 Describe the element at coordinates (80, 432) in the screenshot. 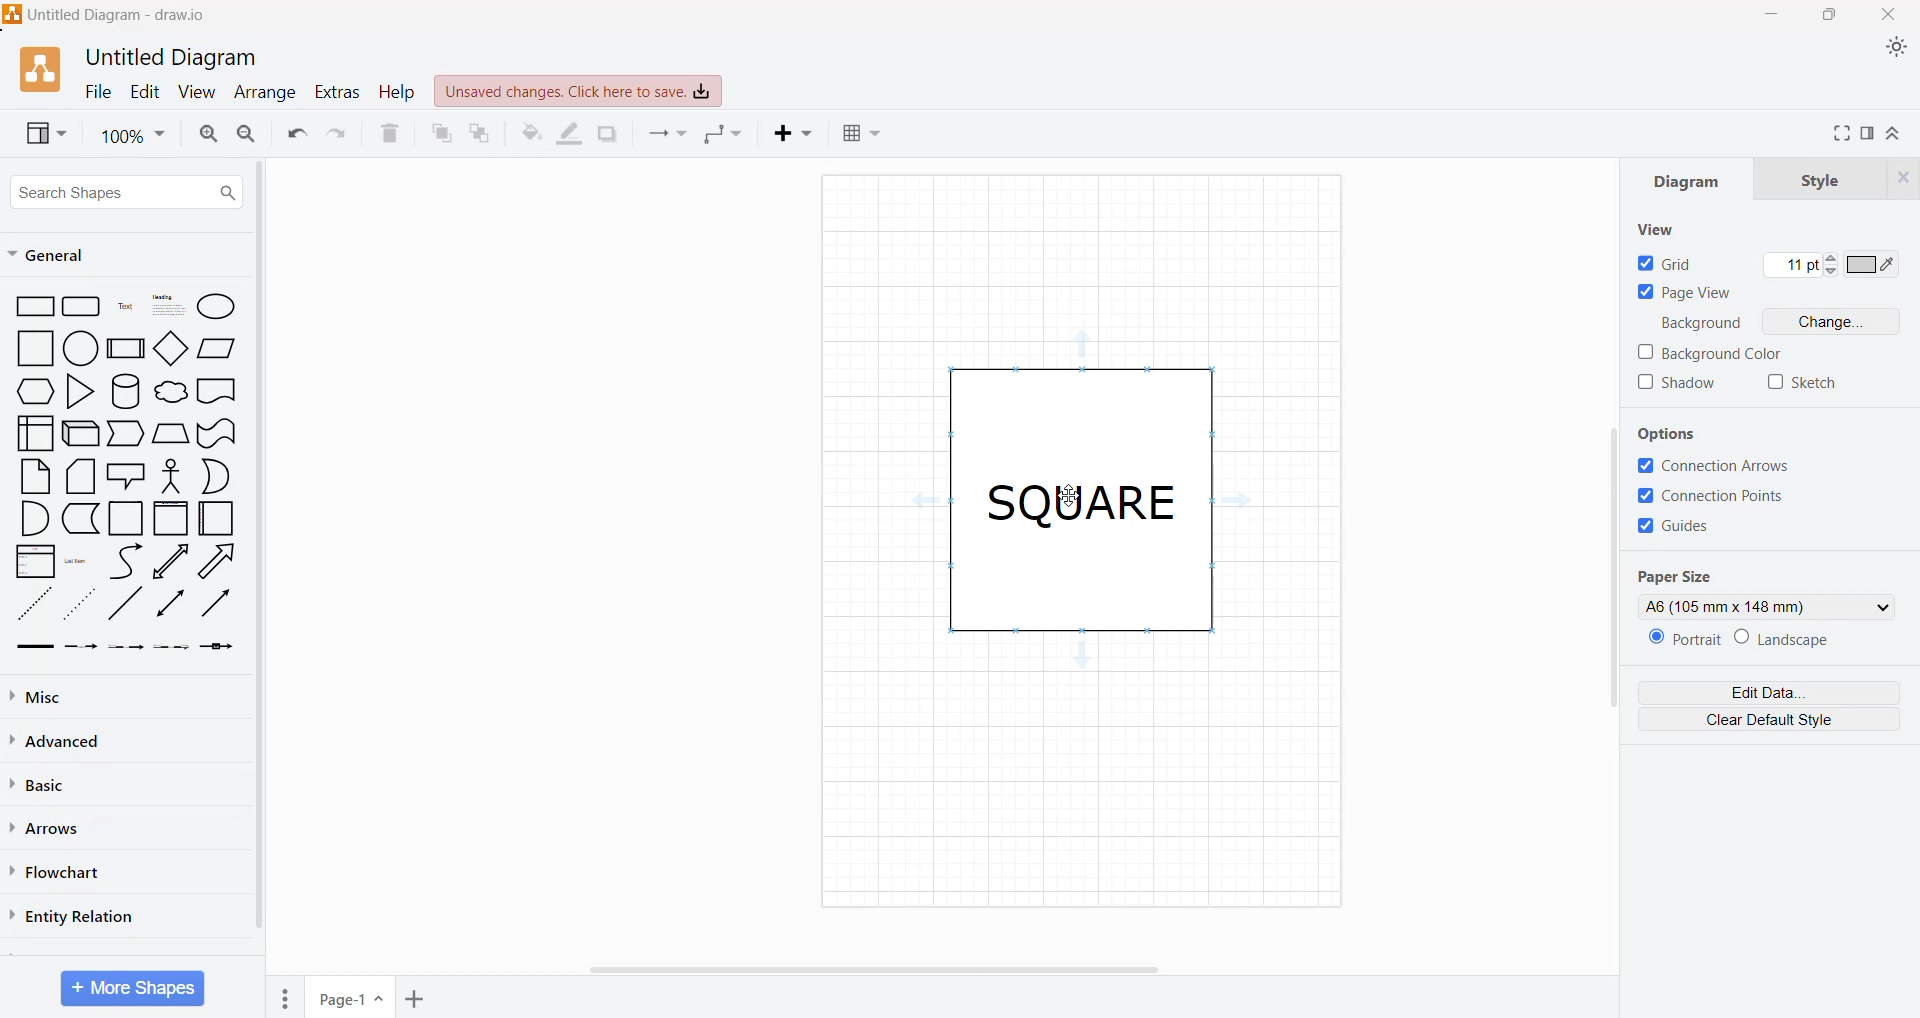

I see `3D Rectangle` at that location.